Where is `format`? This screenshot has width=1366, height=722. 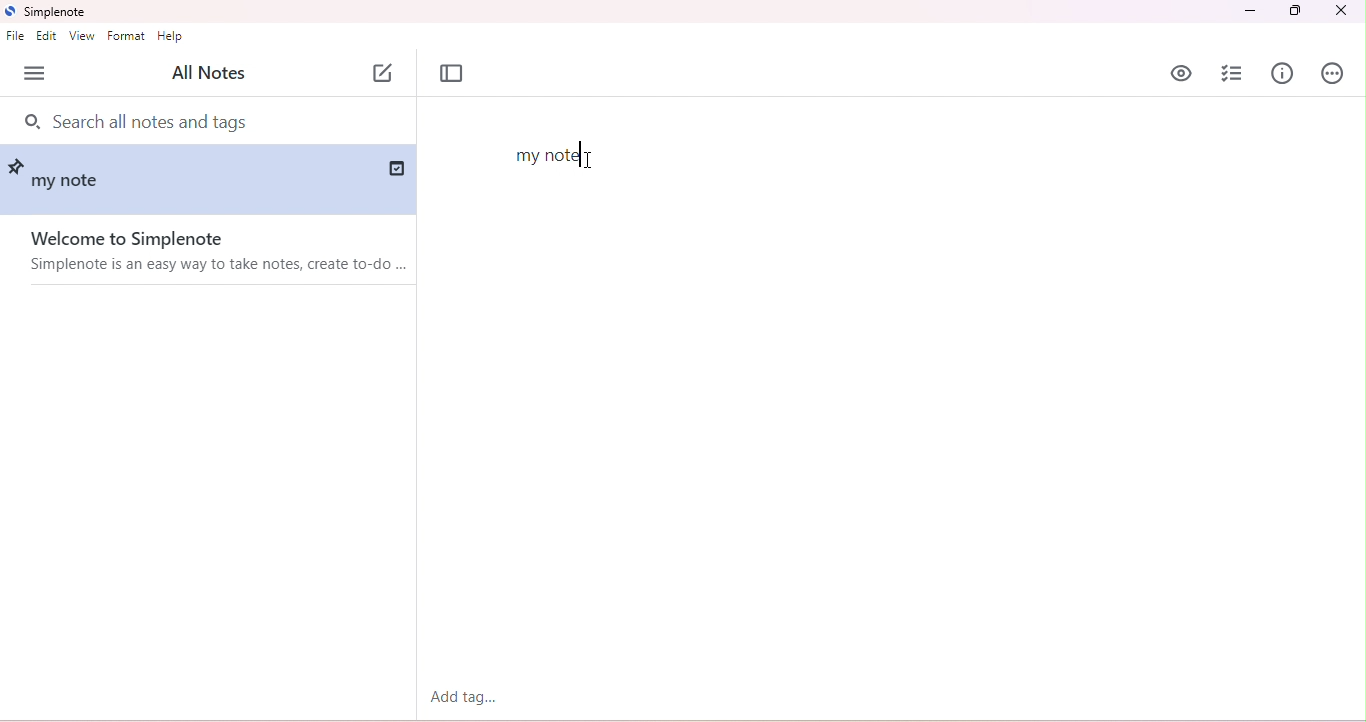
format is located at coordinates (126, 35).